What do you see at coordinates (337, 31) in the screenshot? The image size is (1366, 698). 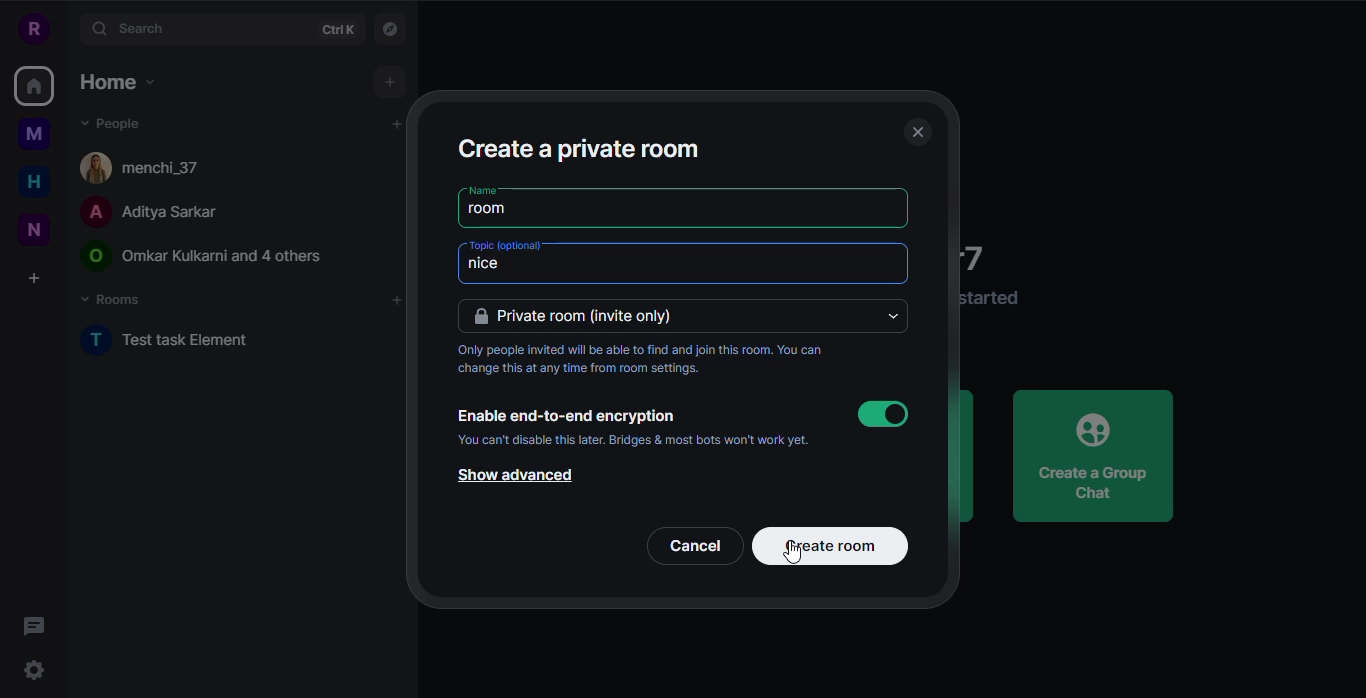 I see `ctrlK` at bounding box center [337, 31].